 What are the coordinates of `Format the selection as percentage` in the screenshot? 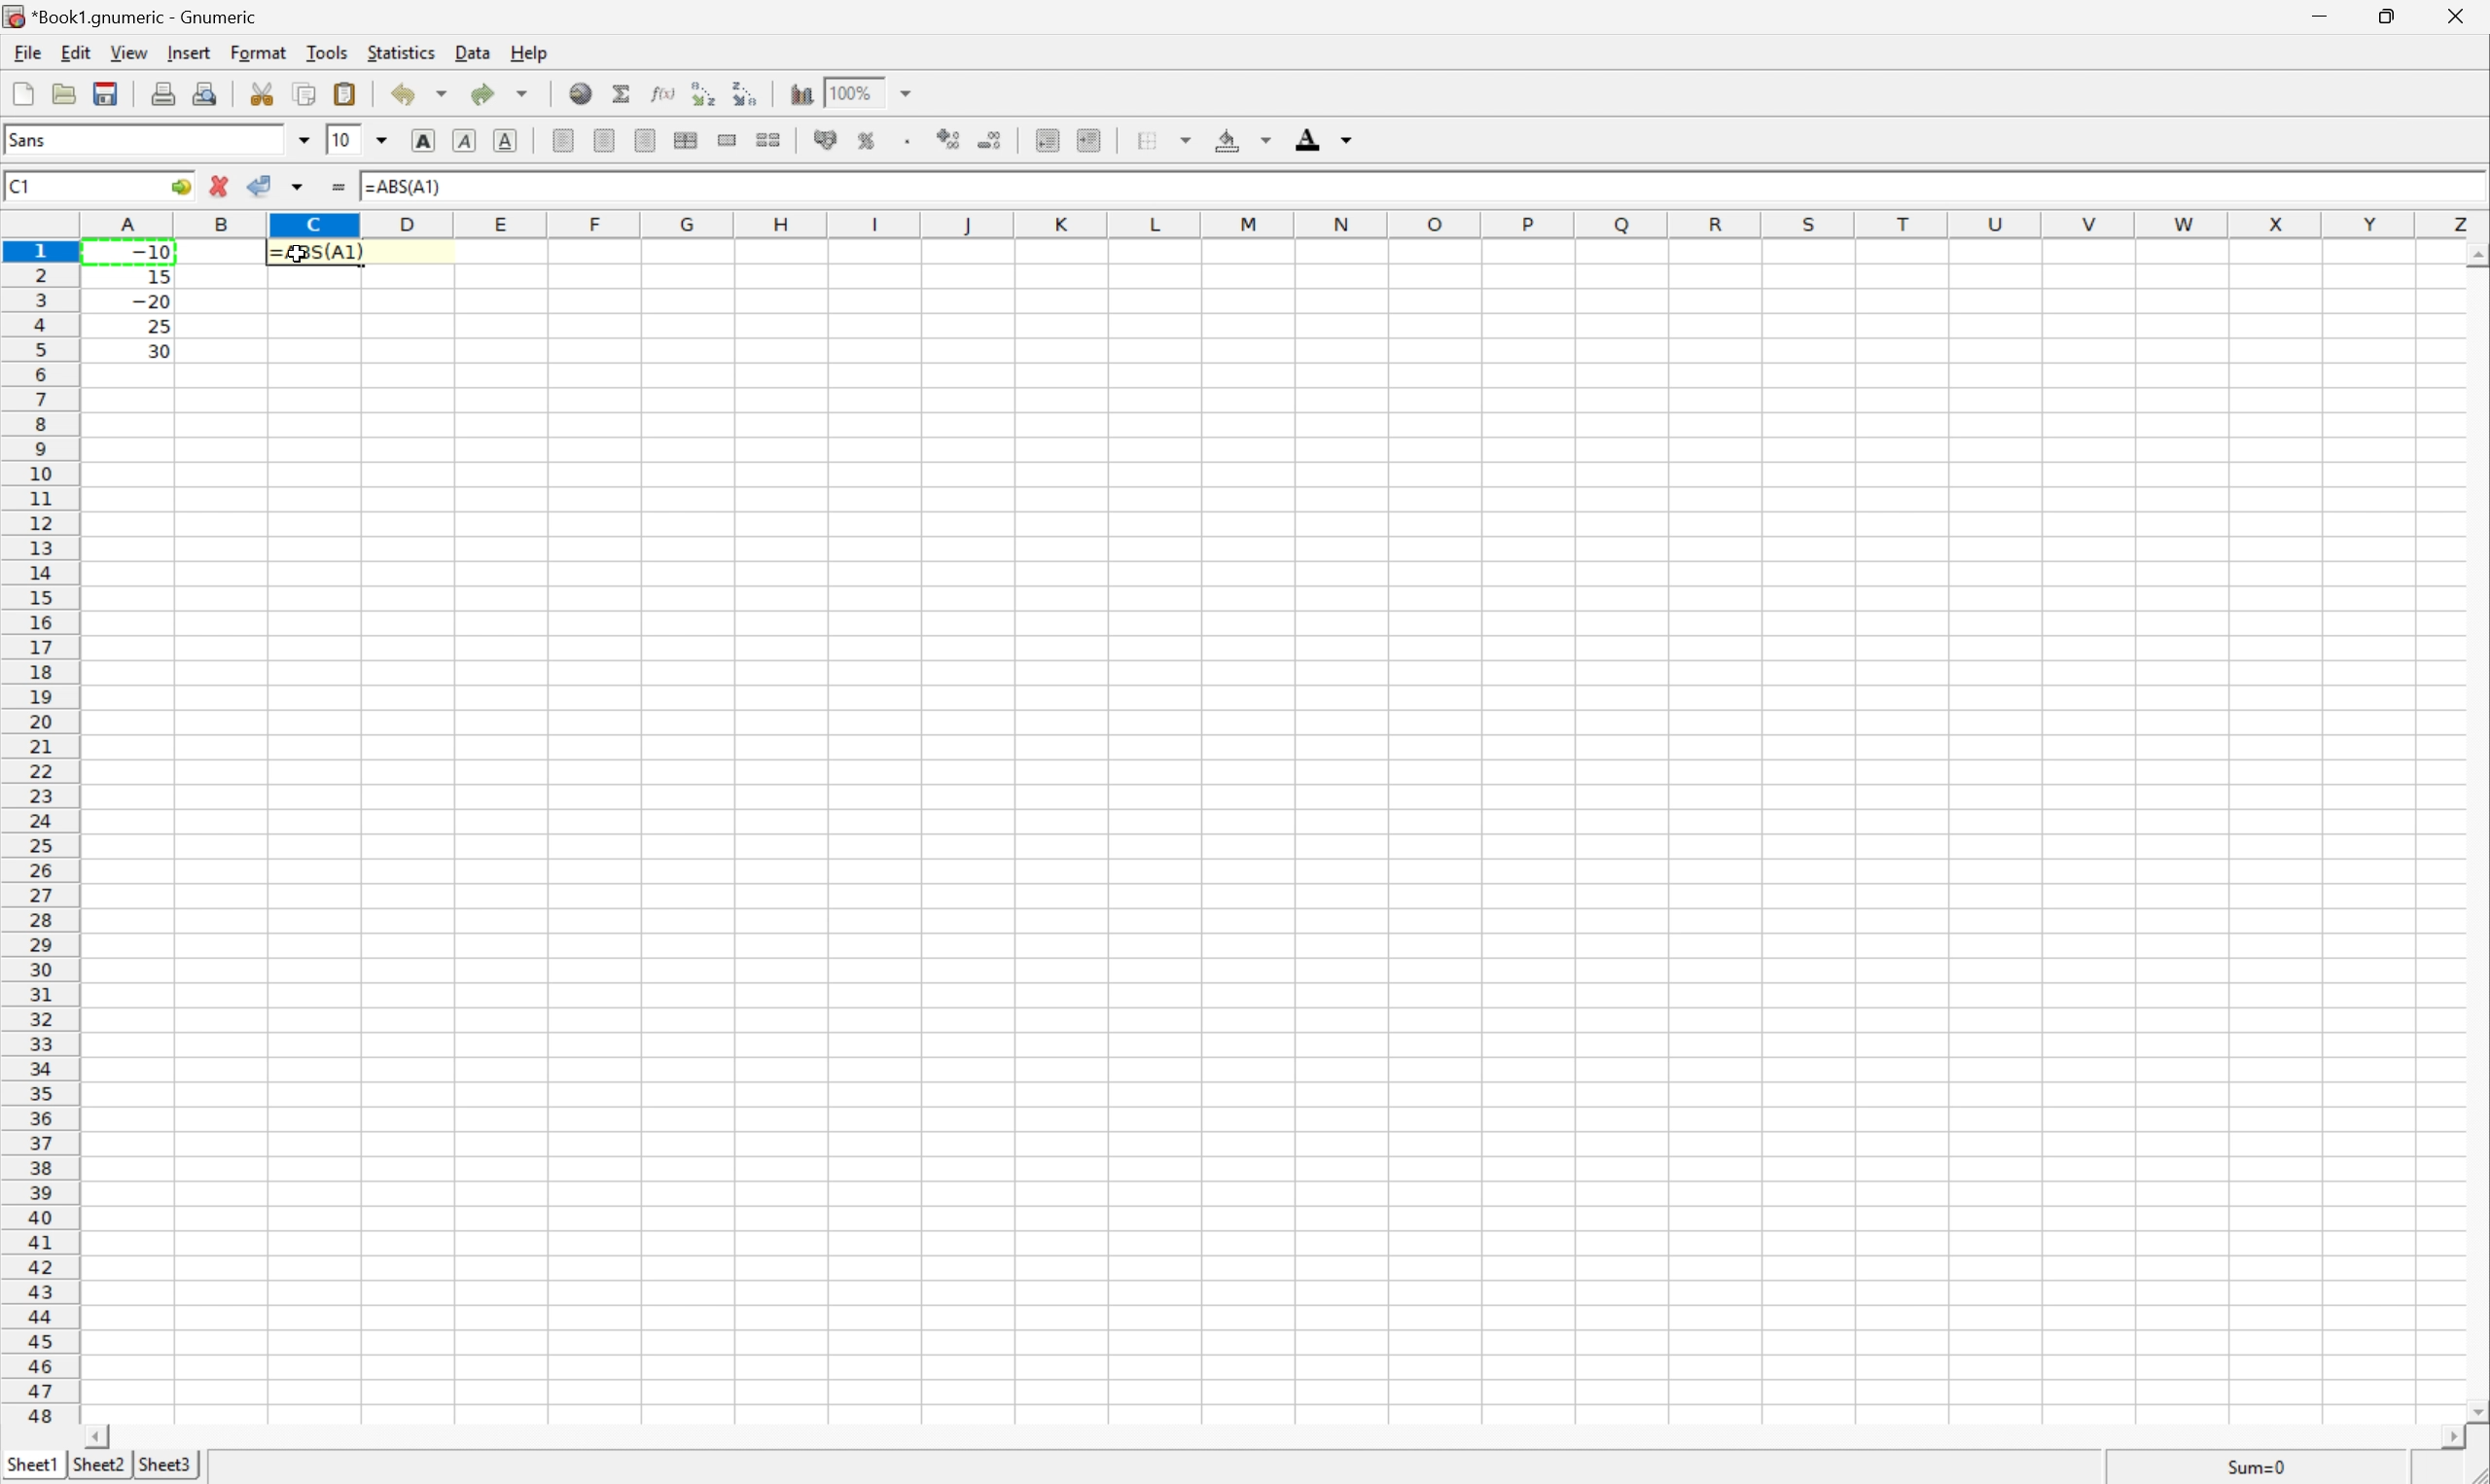 It's located at (869, 144).